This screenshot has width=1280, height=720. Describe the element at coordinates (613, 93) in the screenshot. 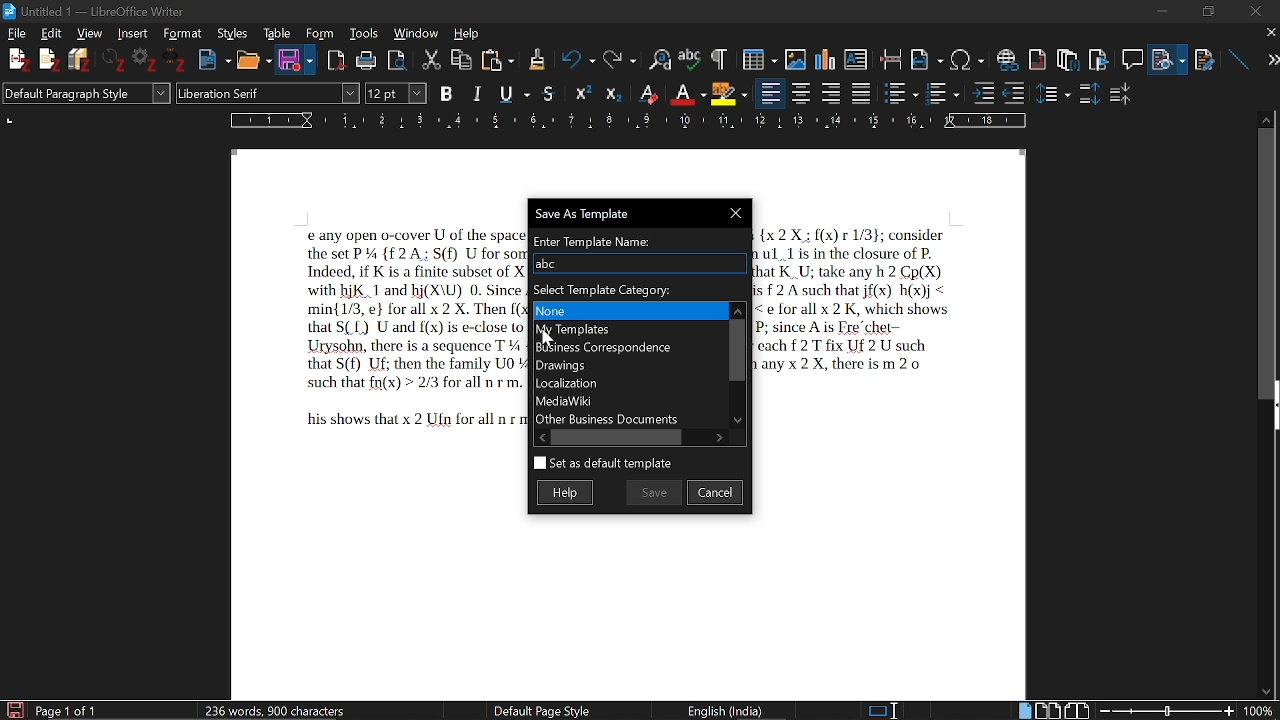

I see `` at that location.